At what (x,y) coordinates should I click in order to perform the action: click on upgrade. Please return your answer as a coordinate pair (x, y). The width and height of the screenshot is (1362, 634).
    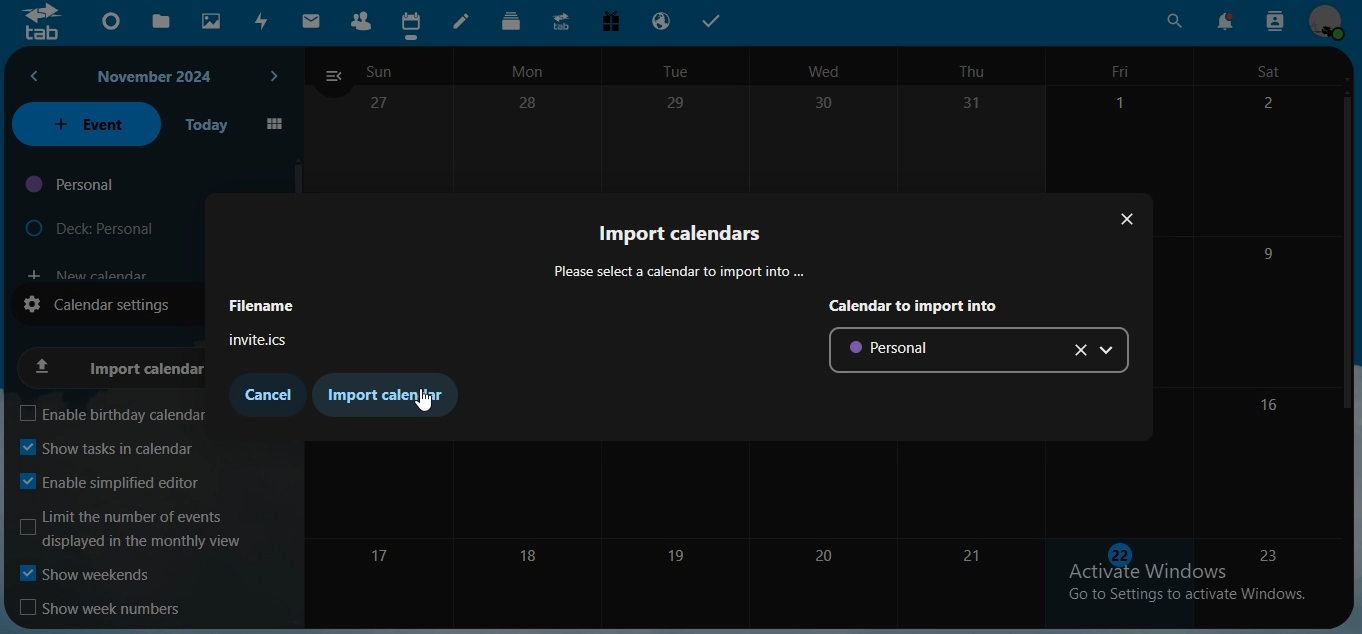
    Looking at the image, I should click on (563, 22).